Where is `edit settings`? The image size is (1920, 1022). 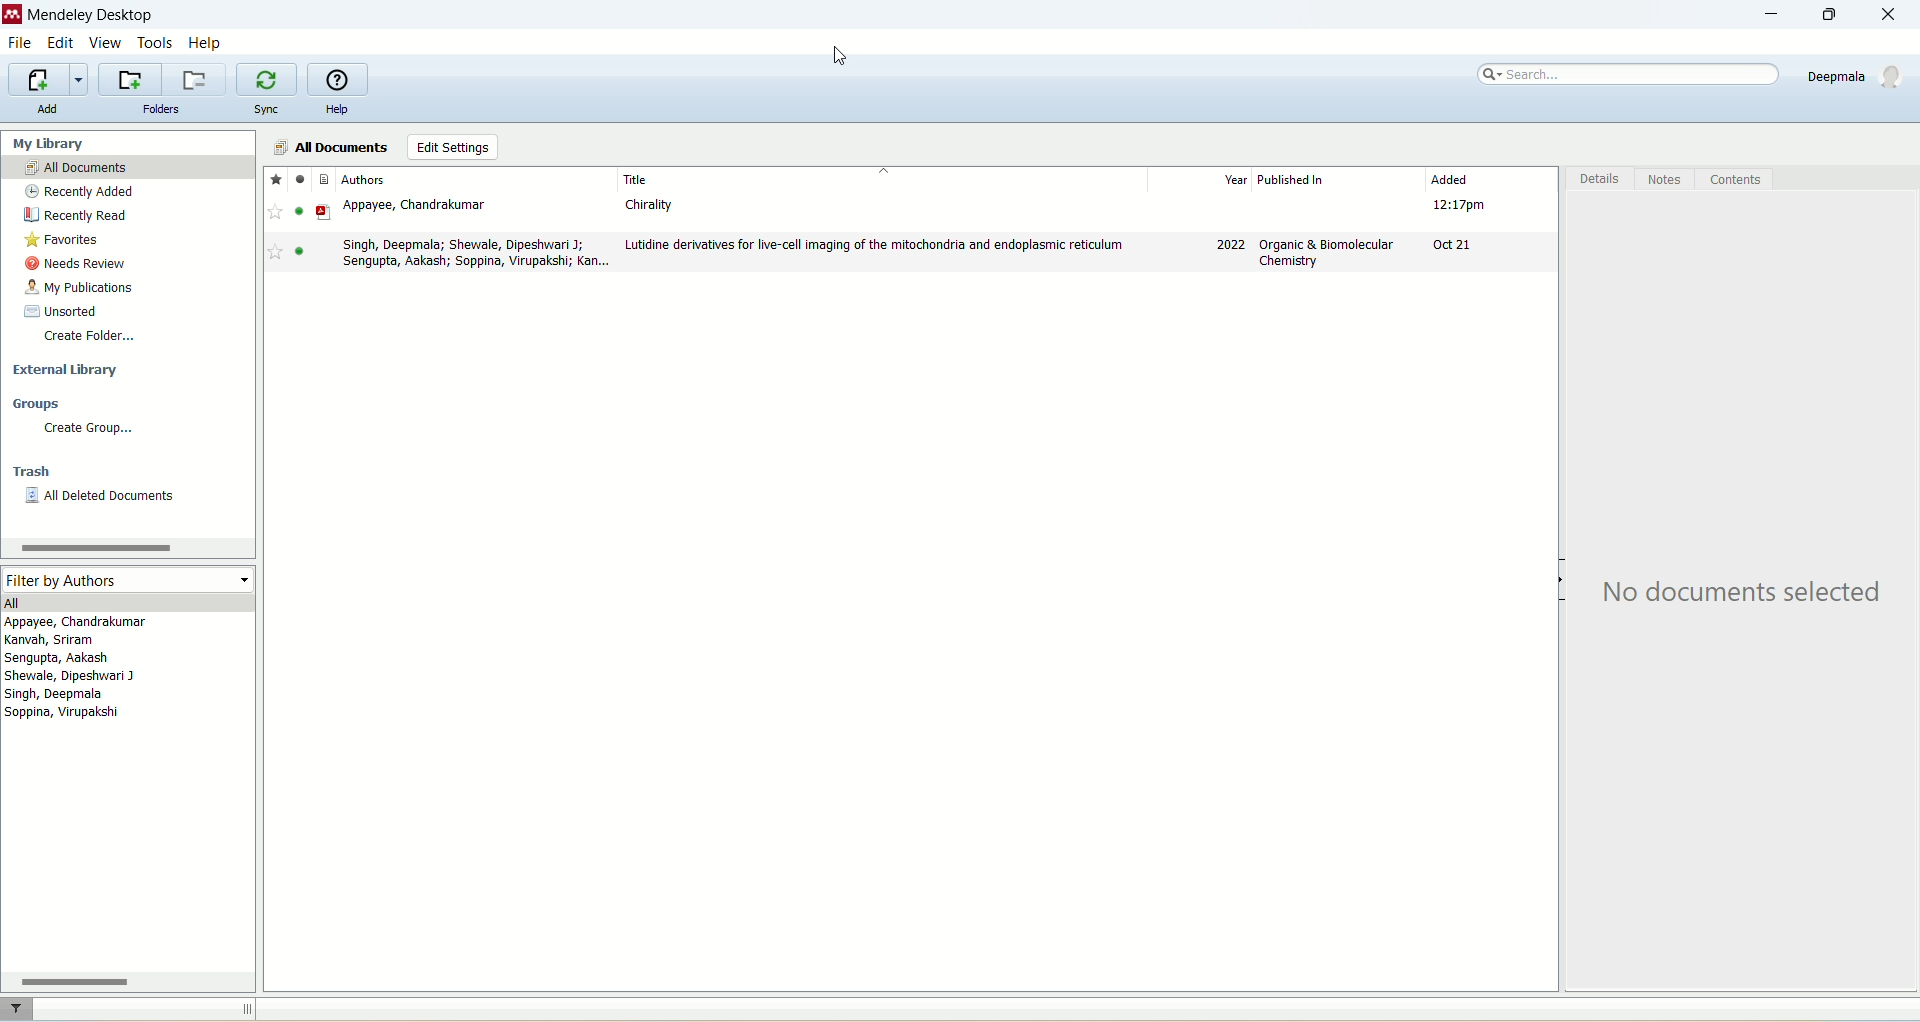
edit settings is located at coordinates (459, 148).